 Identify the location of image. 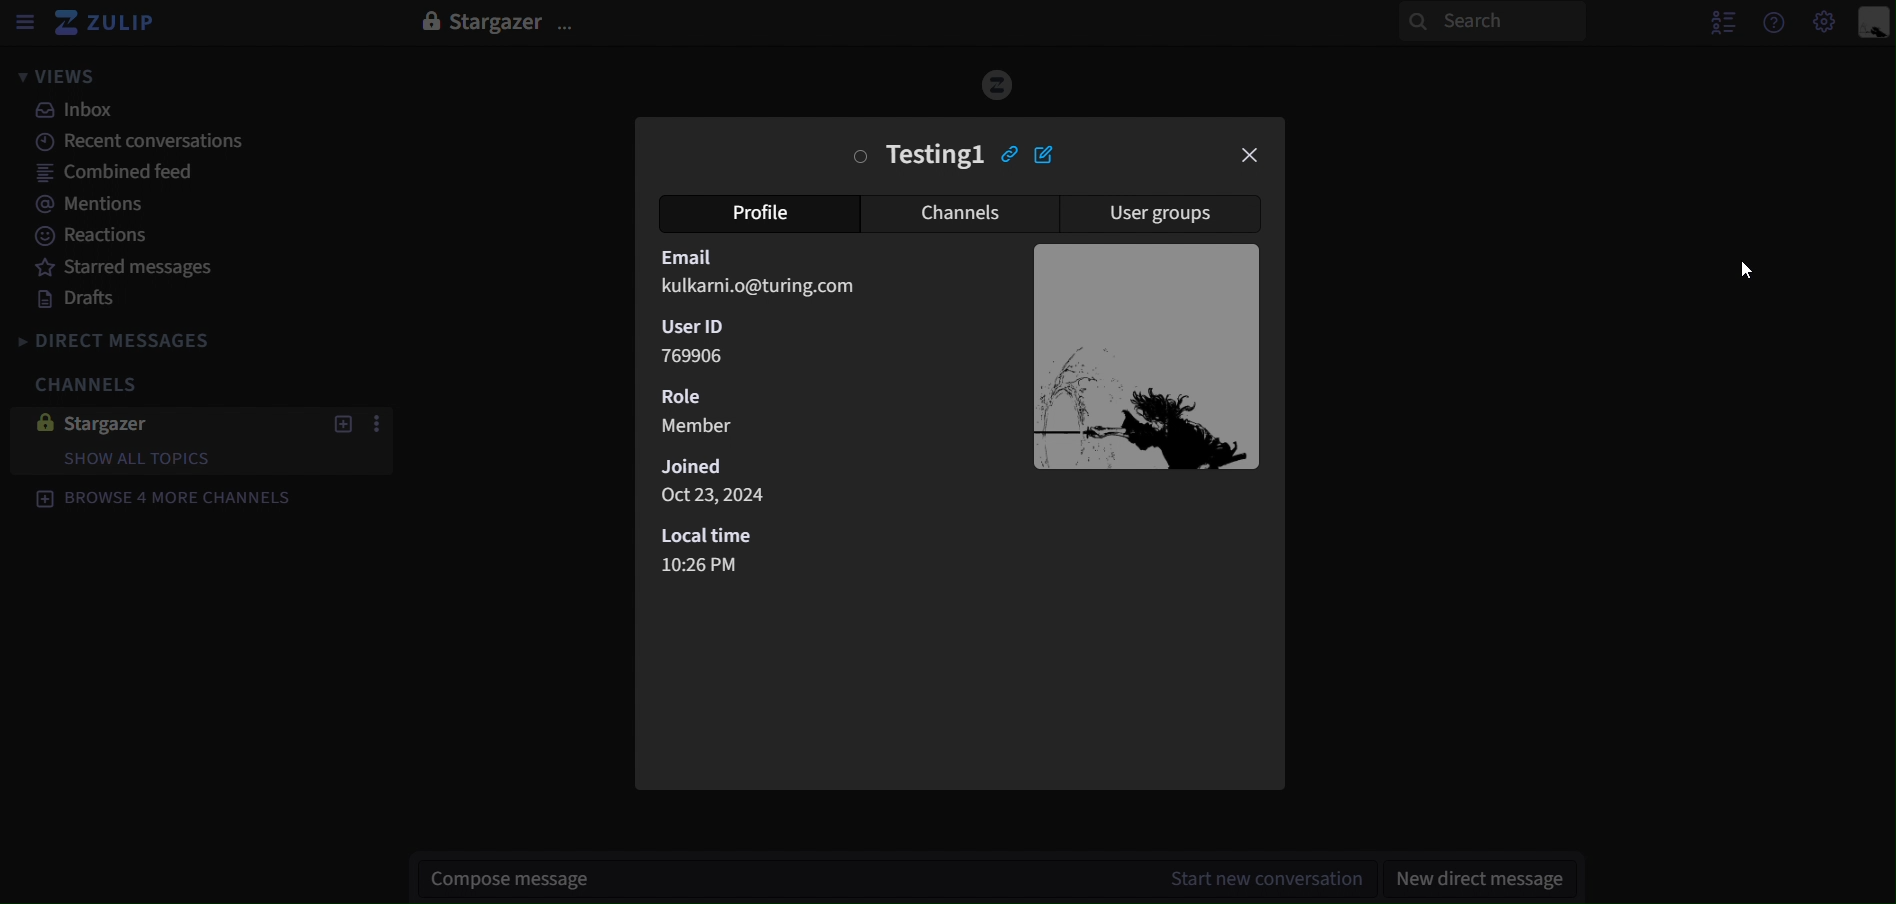
(999, 87).